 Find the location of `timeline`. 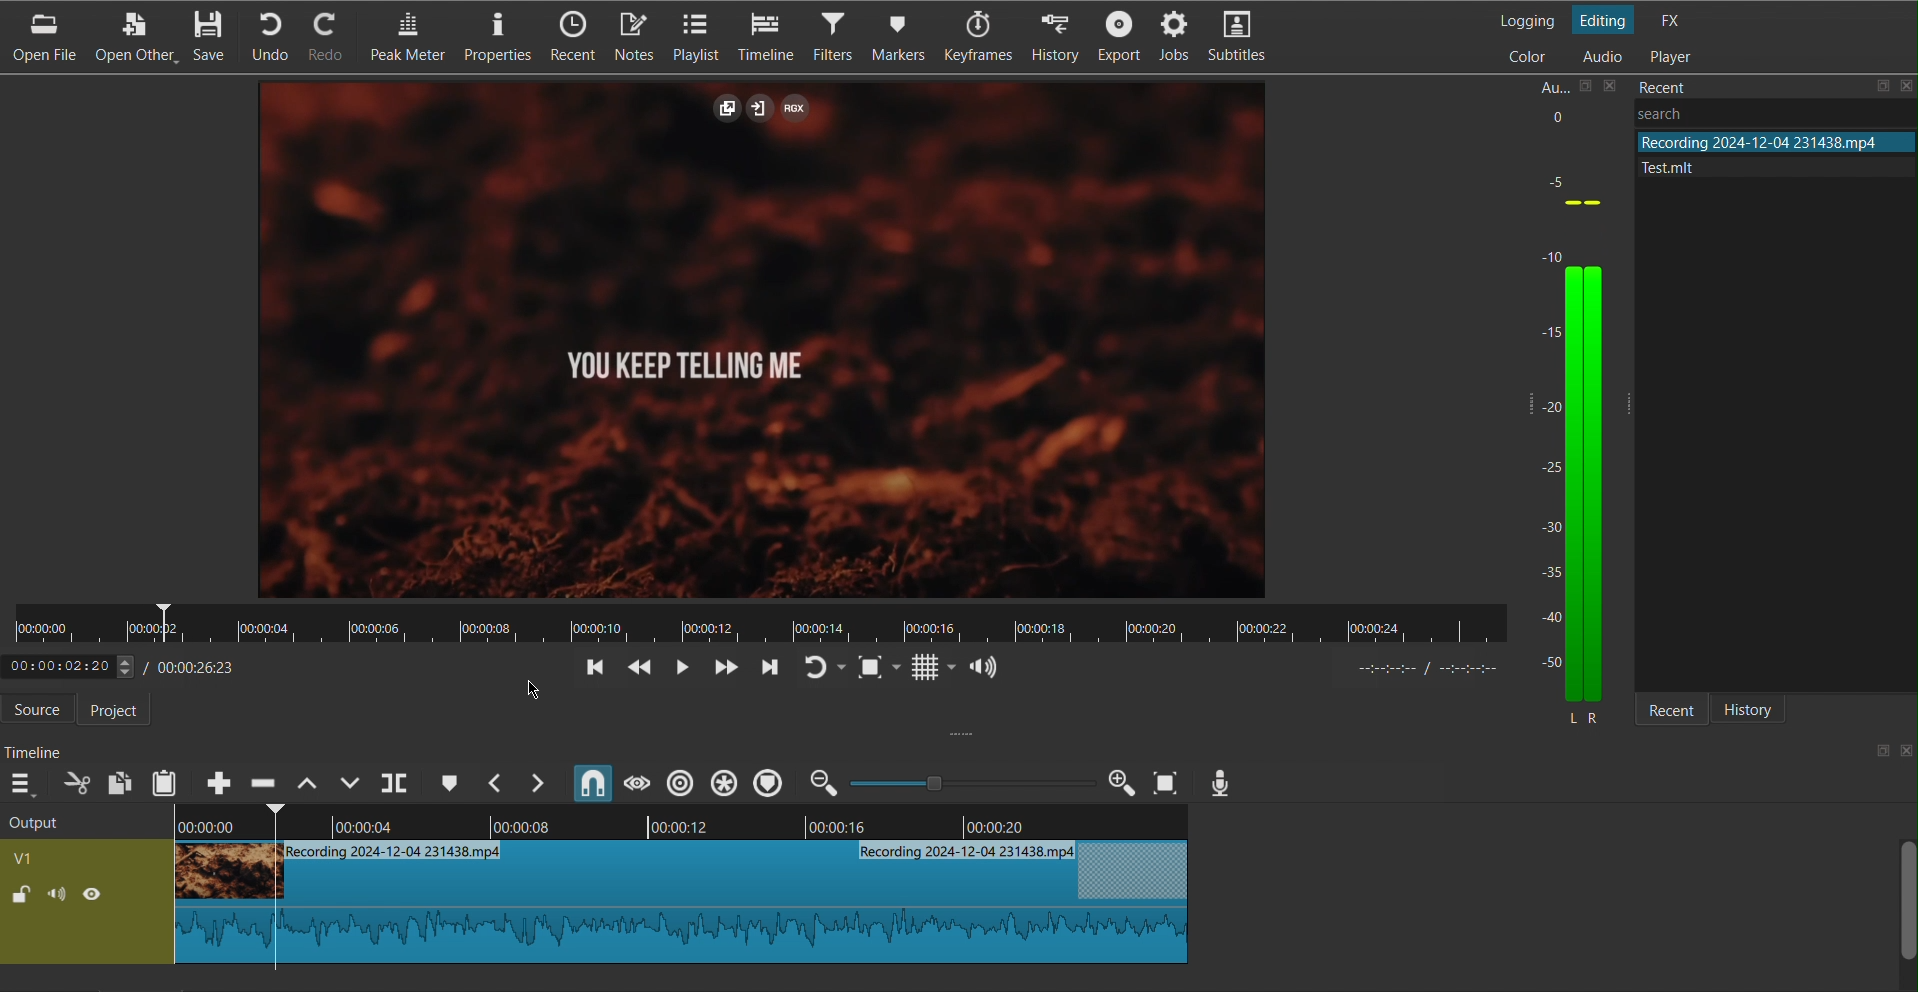

timeline is located at coordinates (742, 823).